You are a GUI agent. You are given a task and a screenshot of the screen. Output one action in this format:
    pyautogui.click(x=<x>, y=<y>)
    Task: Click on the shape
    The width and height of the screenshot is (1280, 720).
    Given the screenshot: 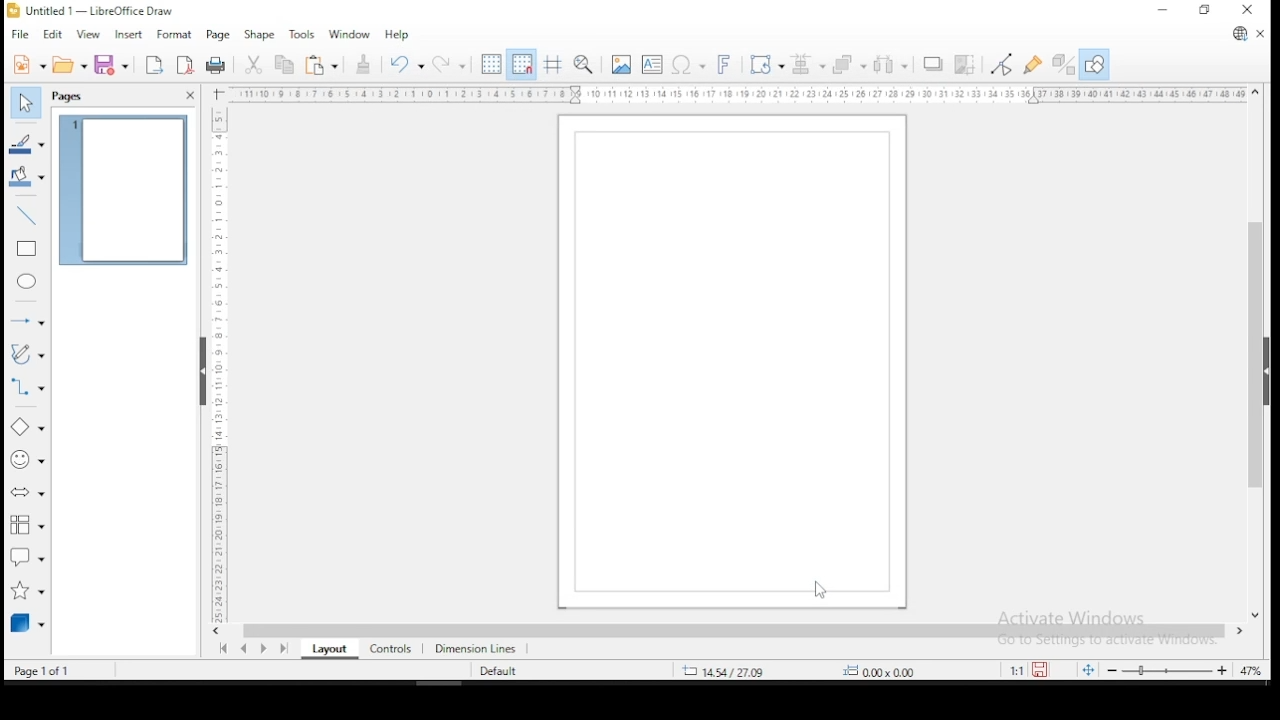 What is the action you would take?
    pyautogui.click(x=264, y=35)
    